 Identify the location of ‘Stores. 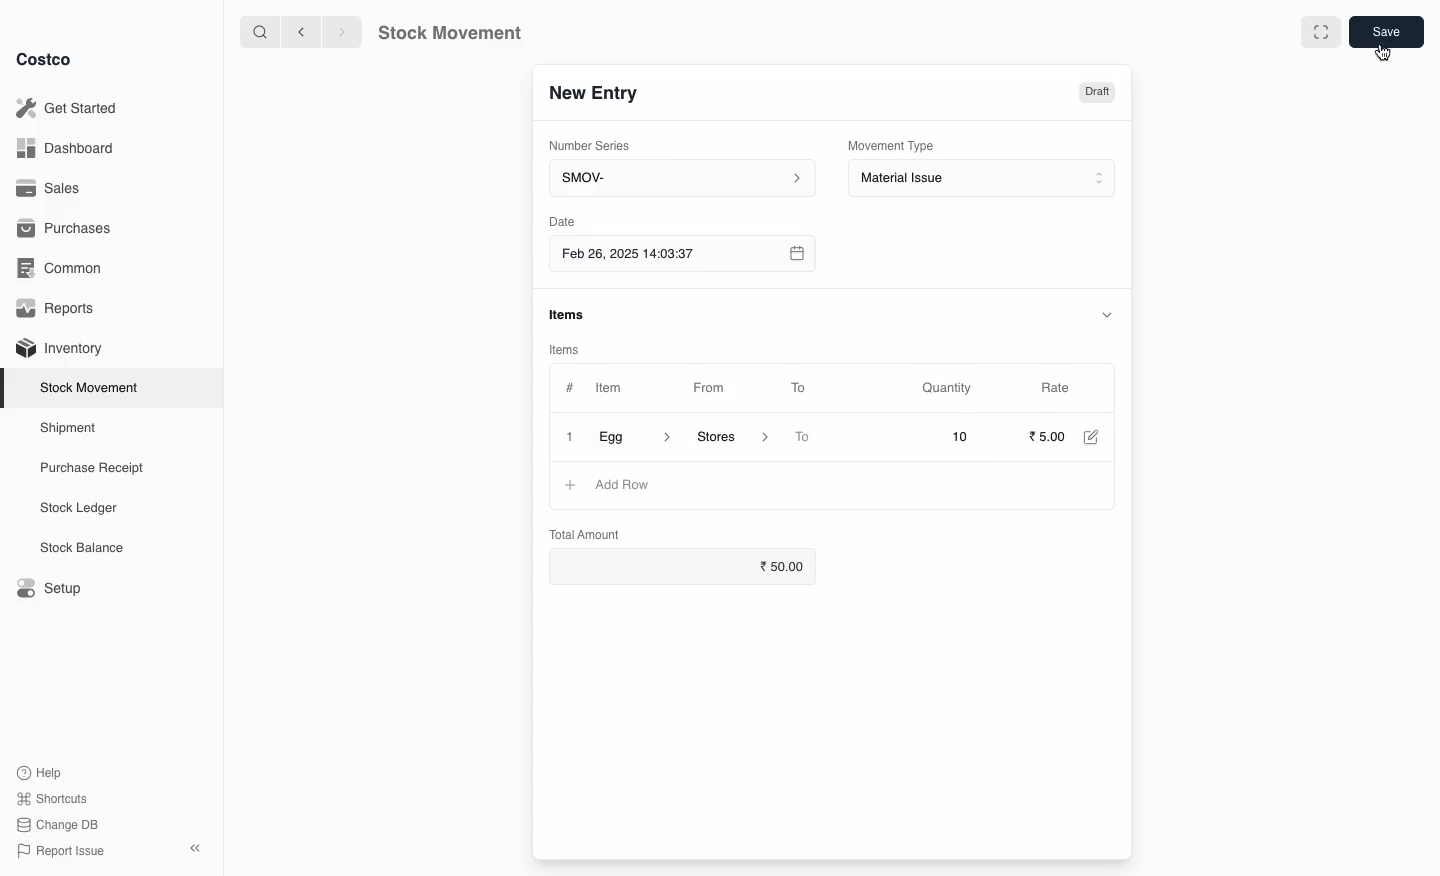
(730, 435).